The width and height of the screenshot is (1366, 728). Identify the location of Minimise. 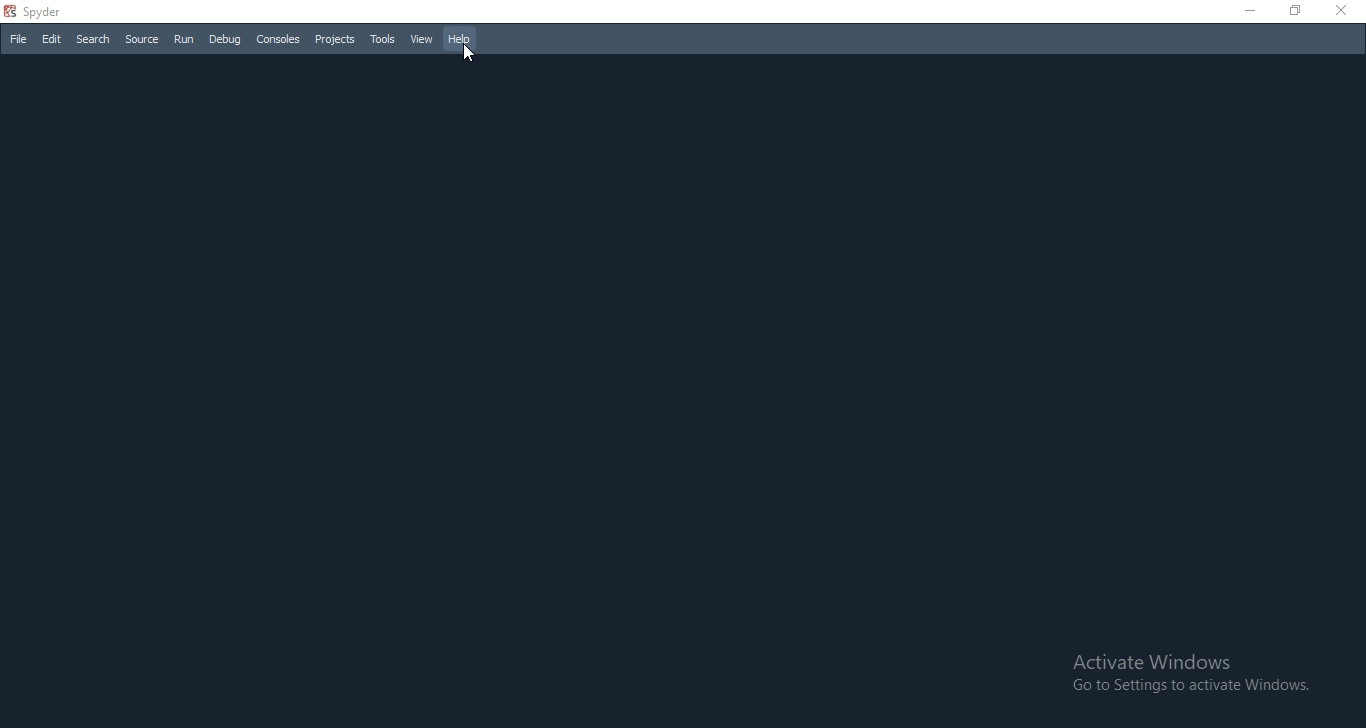
(1250, 11).